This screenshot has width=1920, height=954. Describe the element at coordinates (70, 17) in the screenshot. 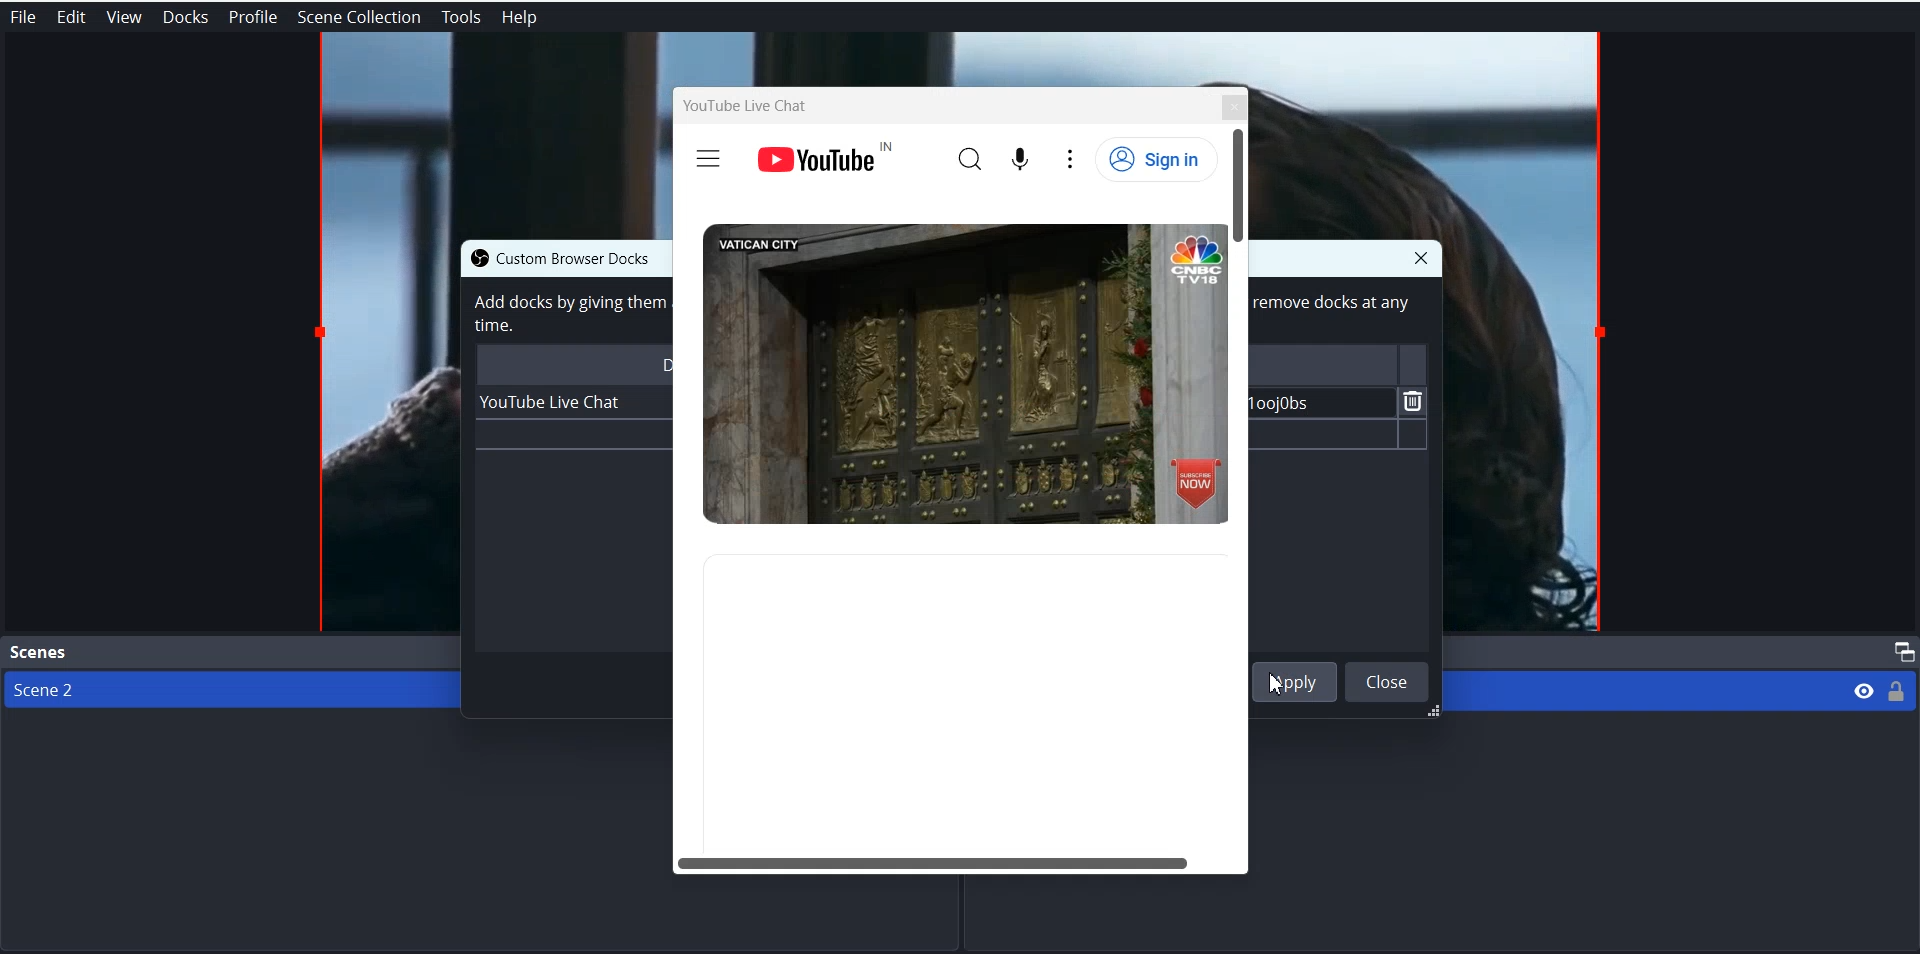

I see `Edit` at that location.